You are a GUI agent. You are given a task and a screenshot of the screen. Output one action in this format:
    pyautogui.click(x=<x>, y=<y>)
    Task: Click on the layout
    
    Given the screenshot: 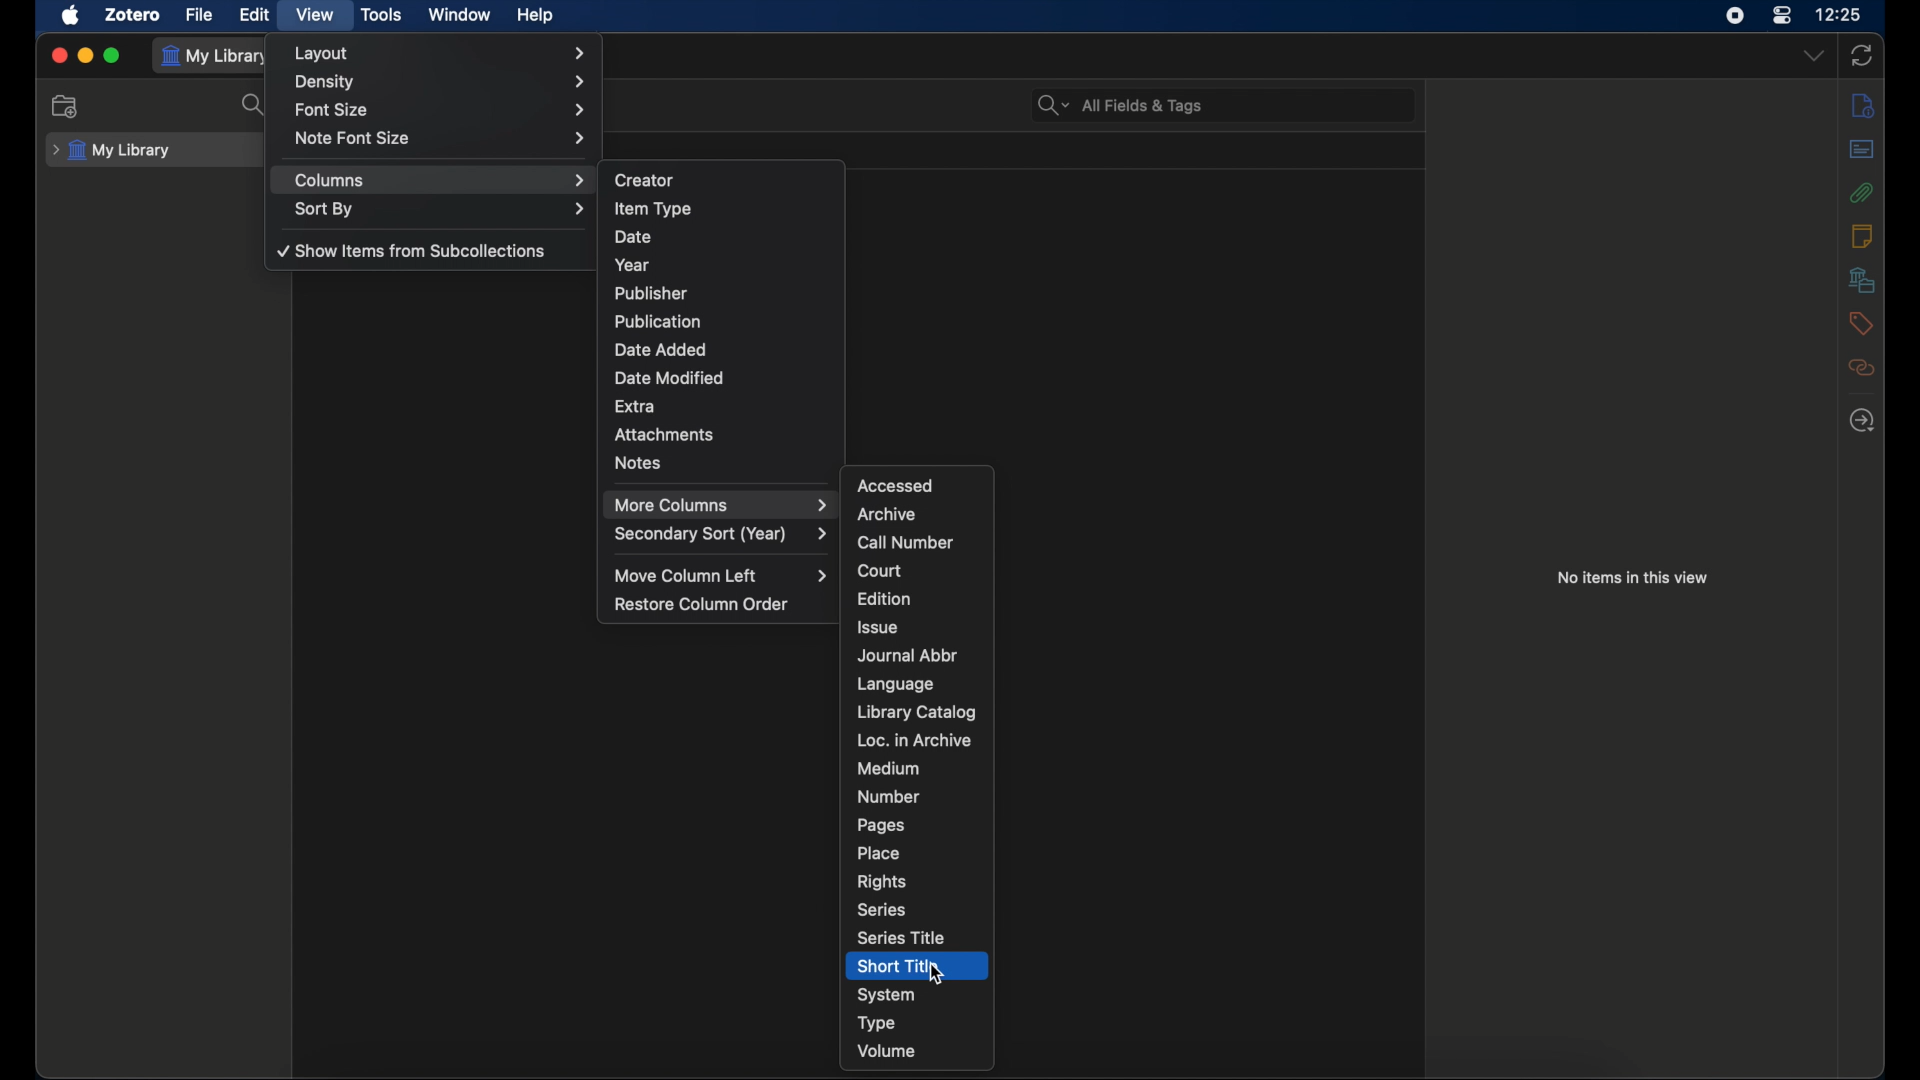 What is the action you would take?
    pyautogui.click(x=439, y=53)
    